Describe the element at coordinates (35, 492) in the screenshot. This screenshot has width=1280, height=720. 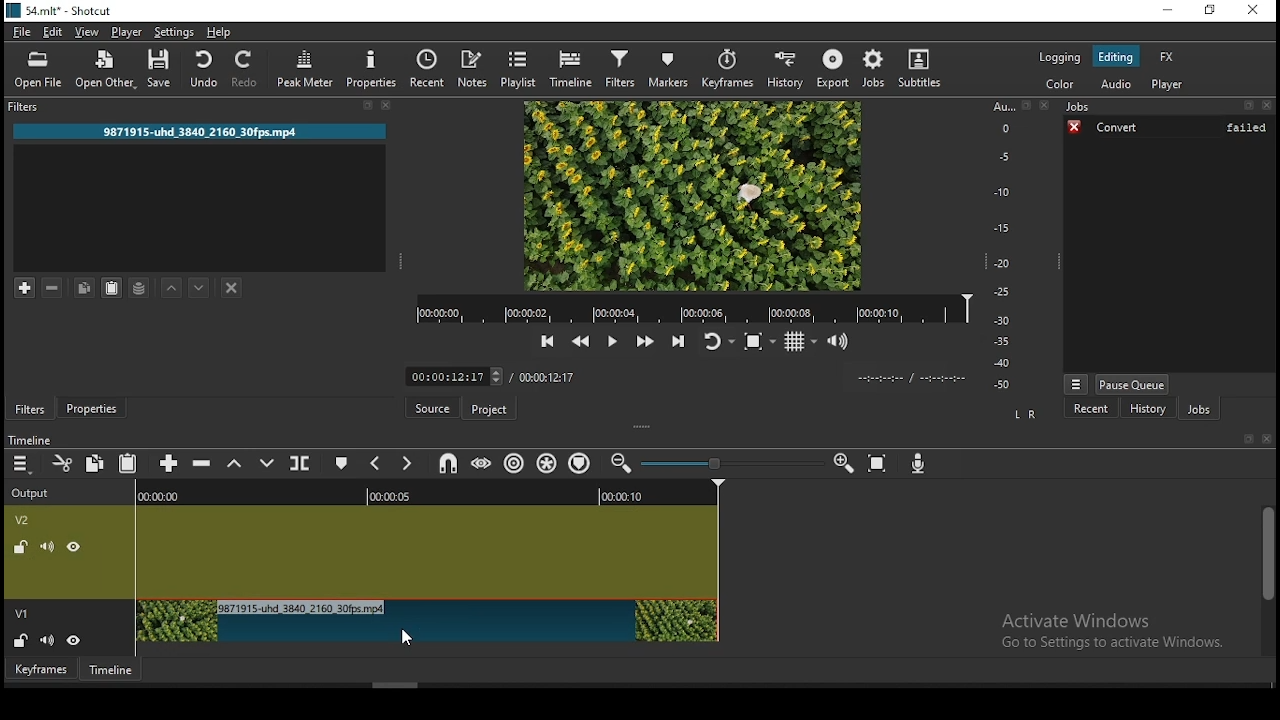
I see `outpur` at that location.